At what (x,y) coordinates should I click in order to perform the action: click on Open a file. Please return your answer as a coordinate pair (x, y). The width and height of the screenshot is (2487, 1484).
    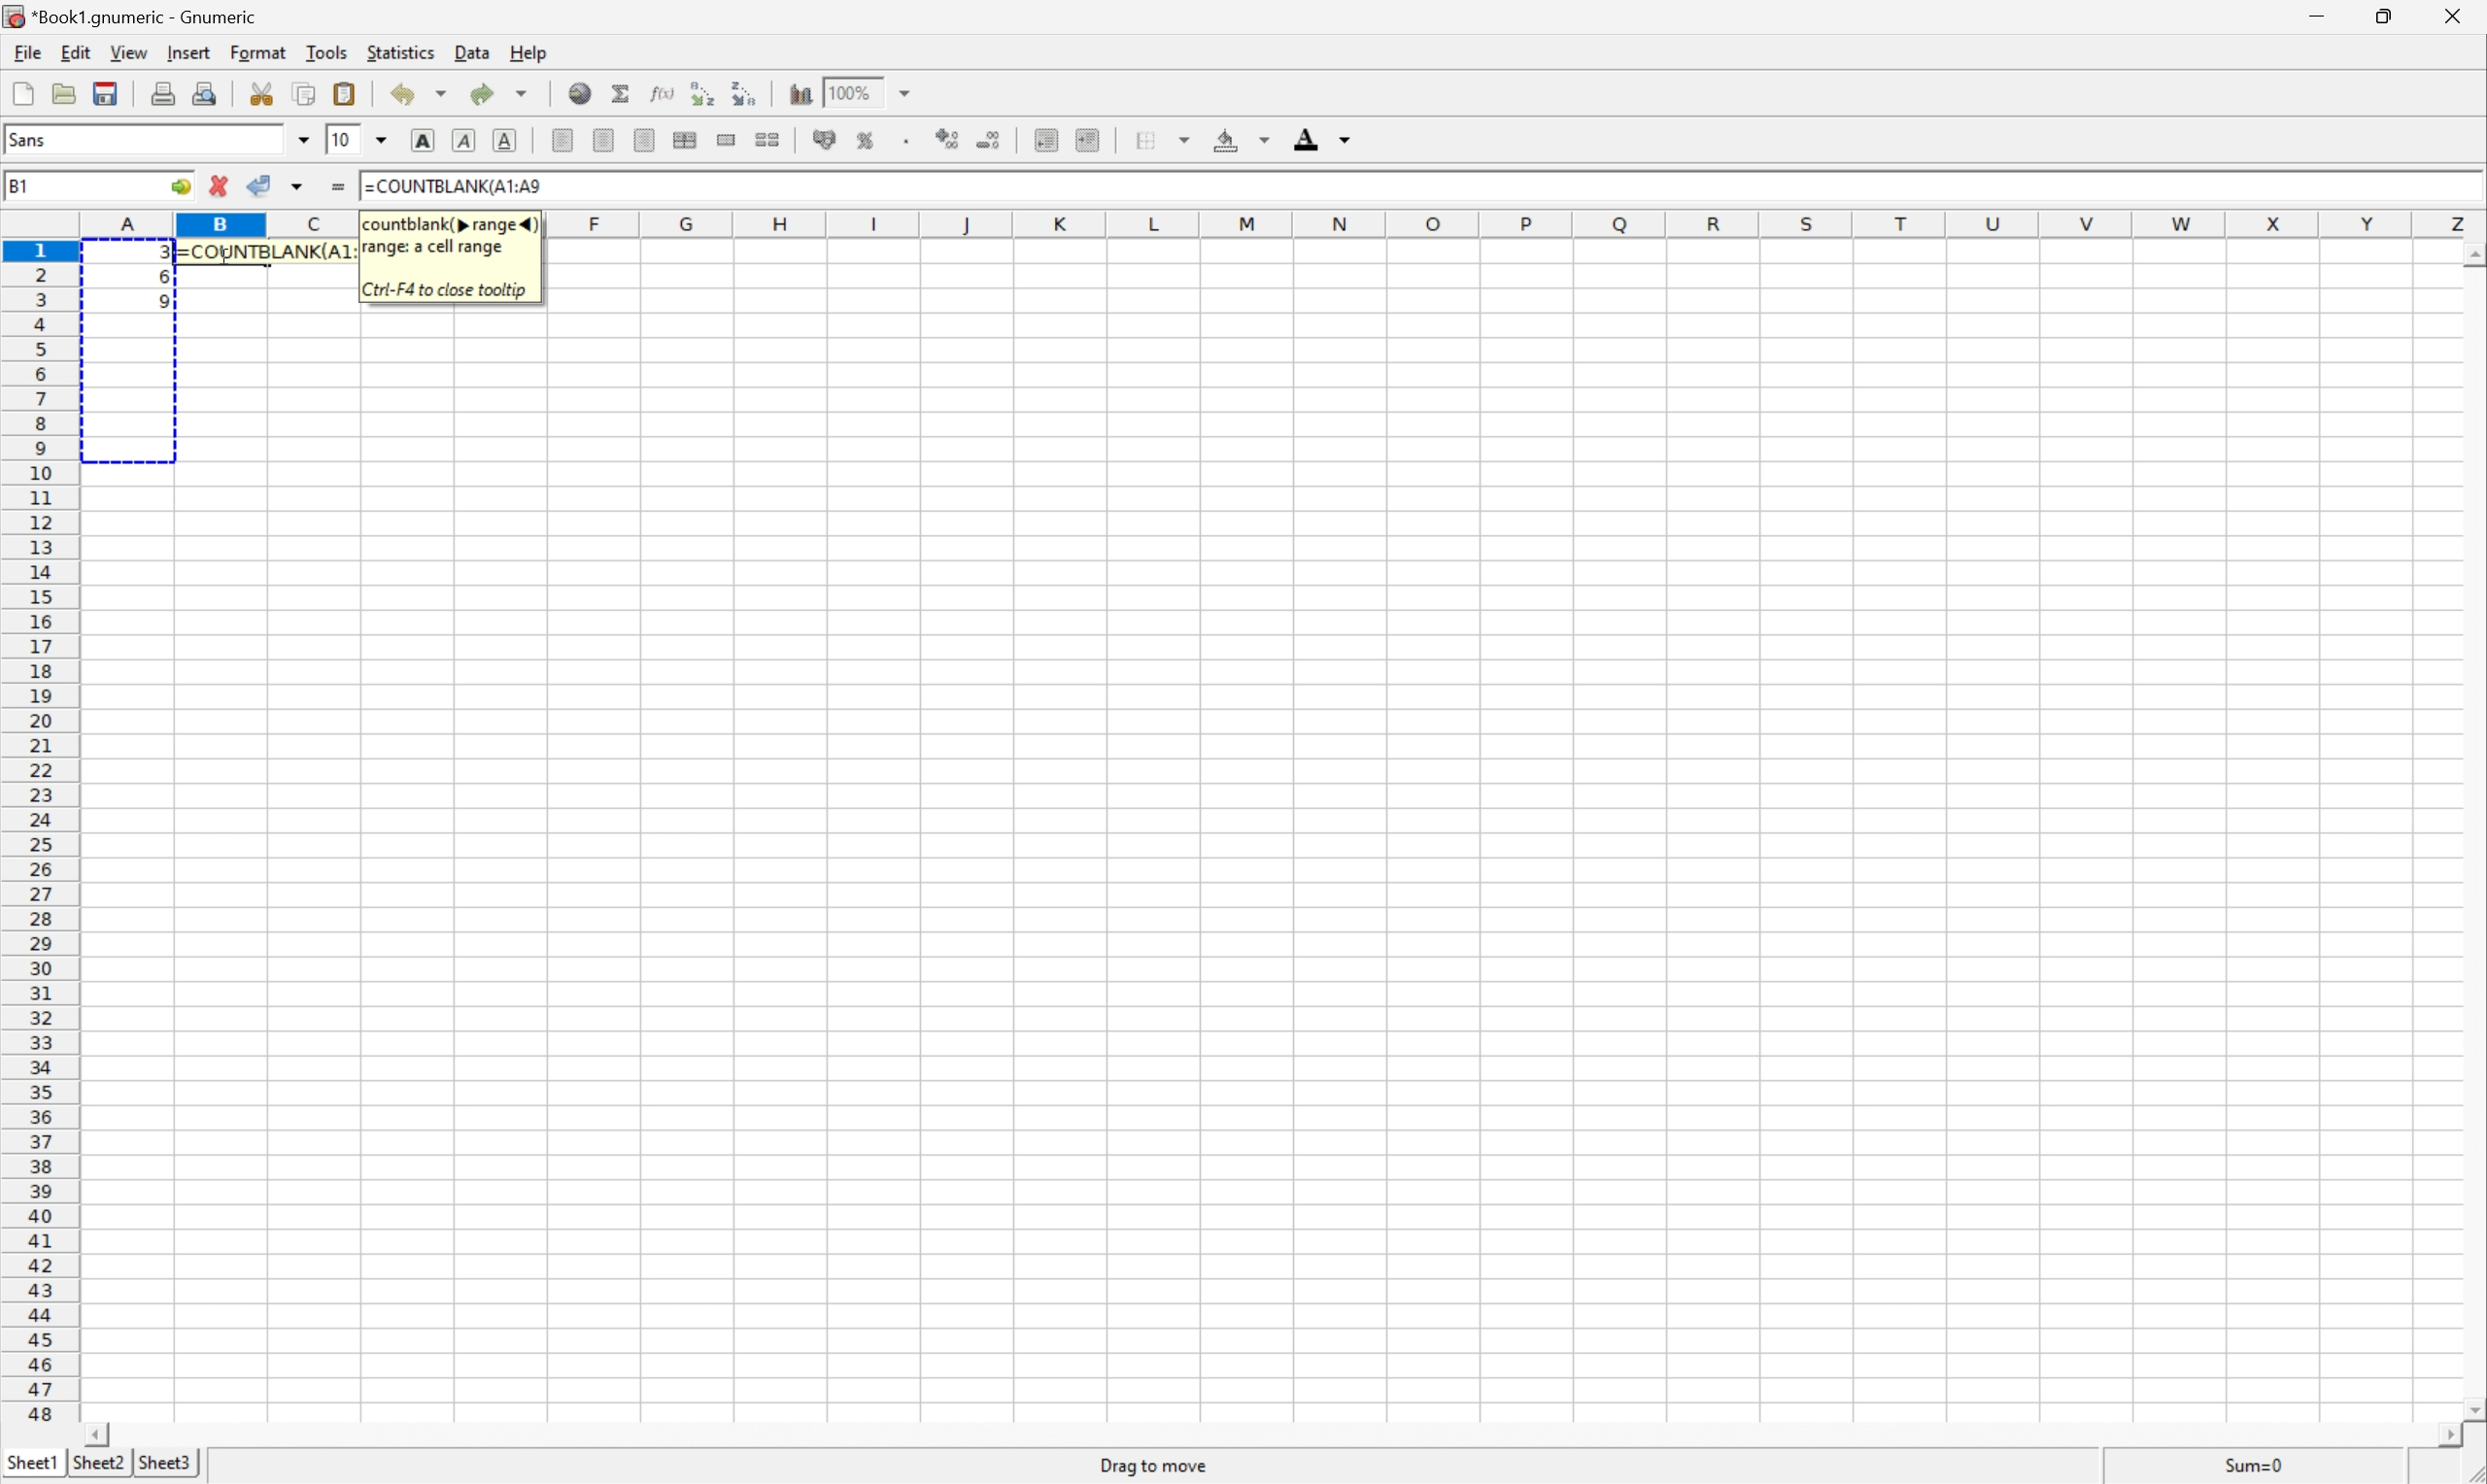
    Looking at the image, I should click on (62, 91).